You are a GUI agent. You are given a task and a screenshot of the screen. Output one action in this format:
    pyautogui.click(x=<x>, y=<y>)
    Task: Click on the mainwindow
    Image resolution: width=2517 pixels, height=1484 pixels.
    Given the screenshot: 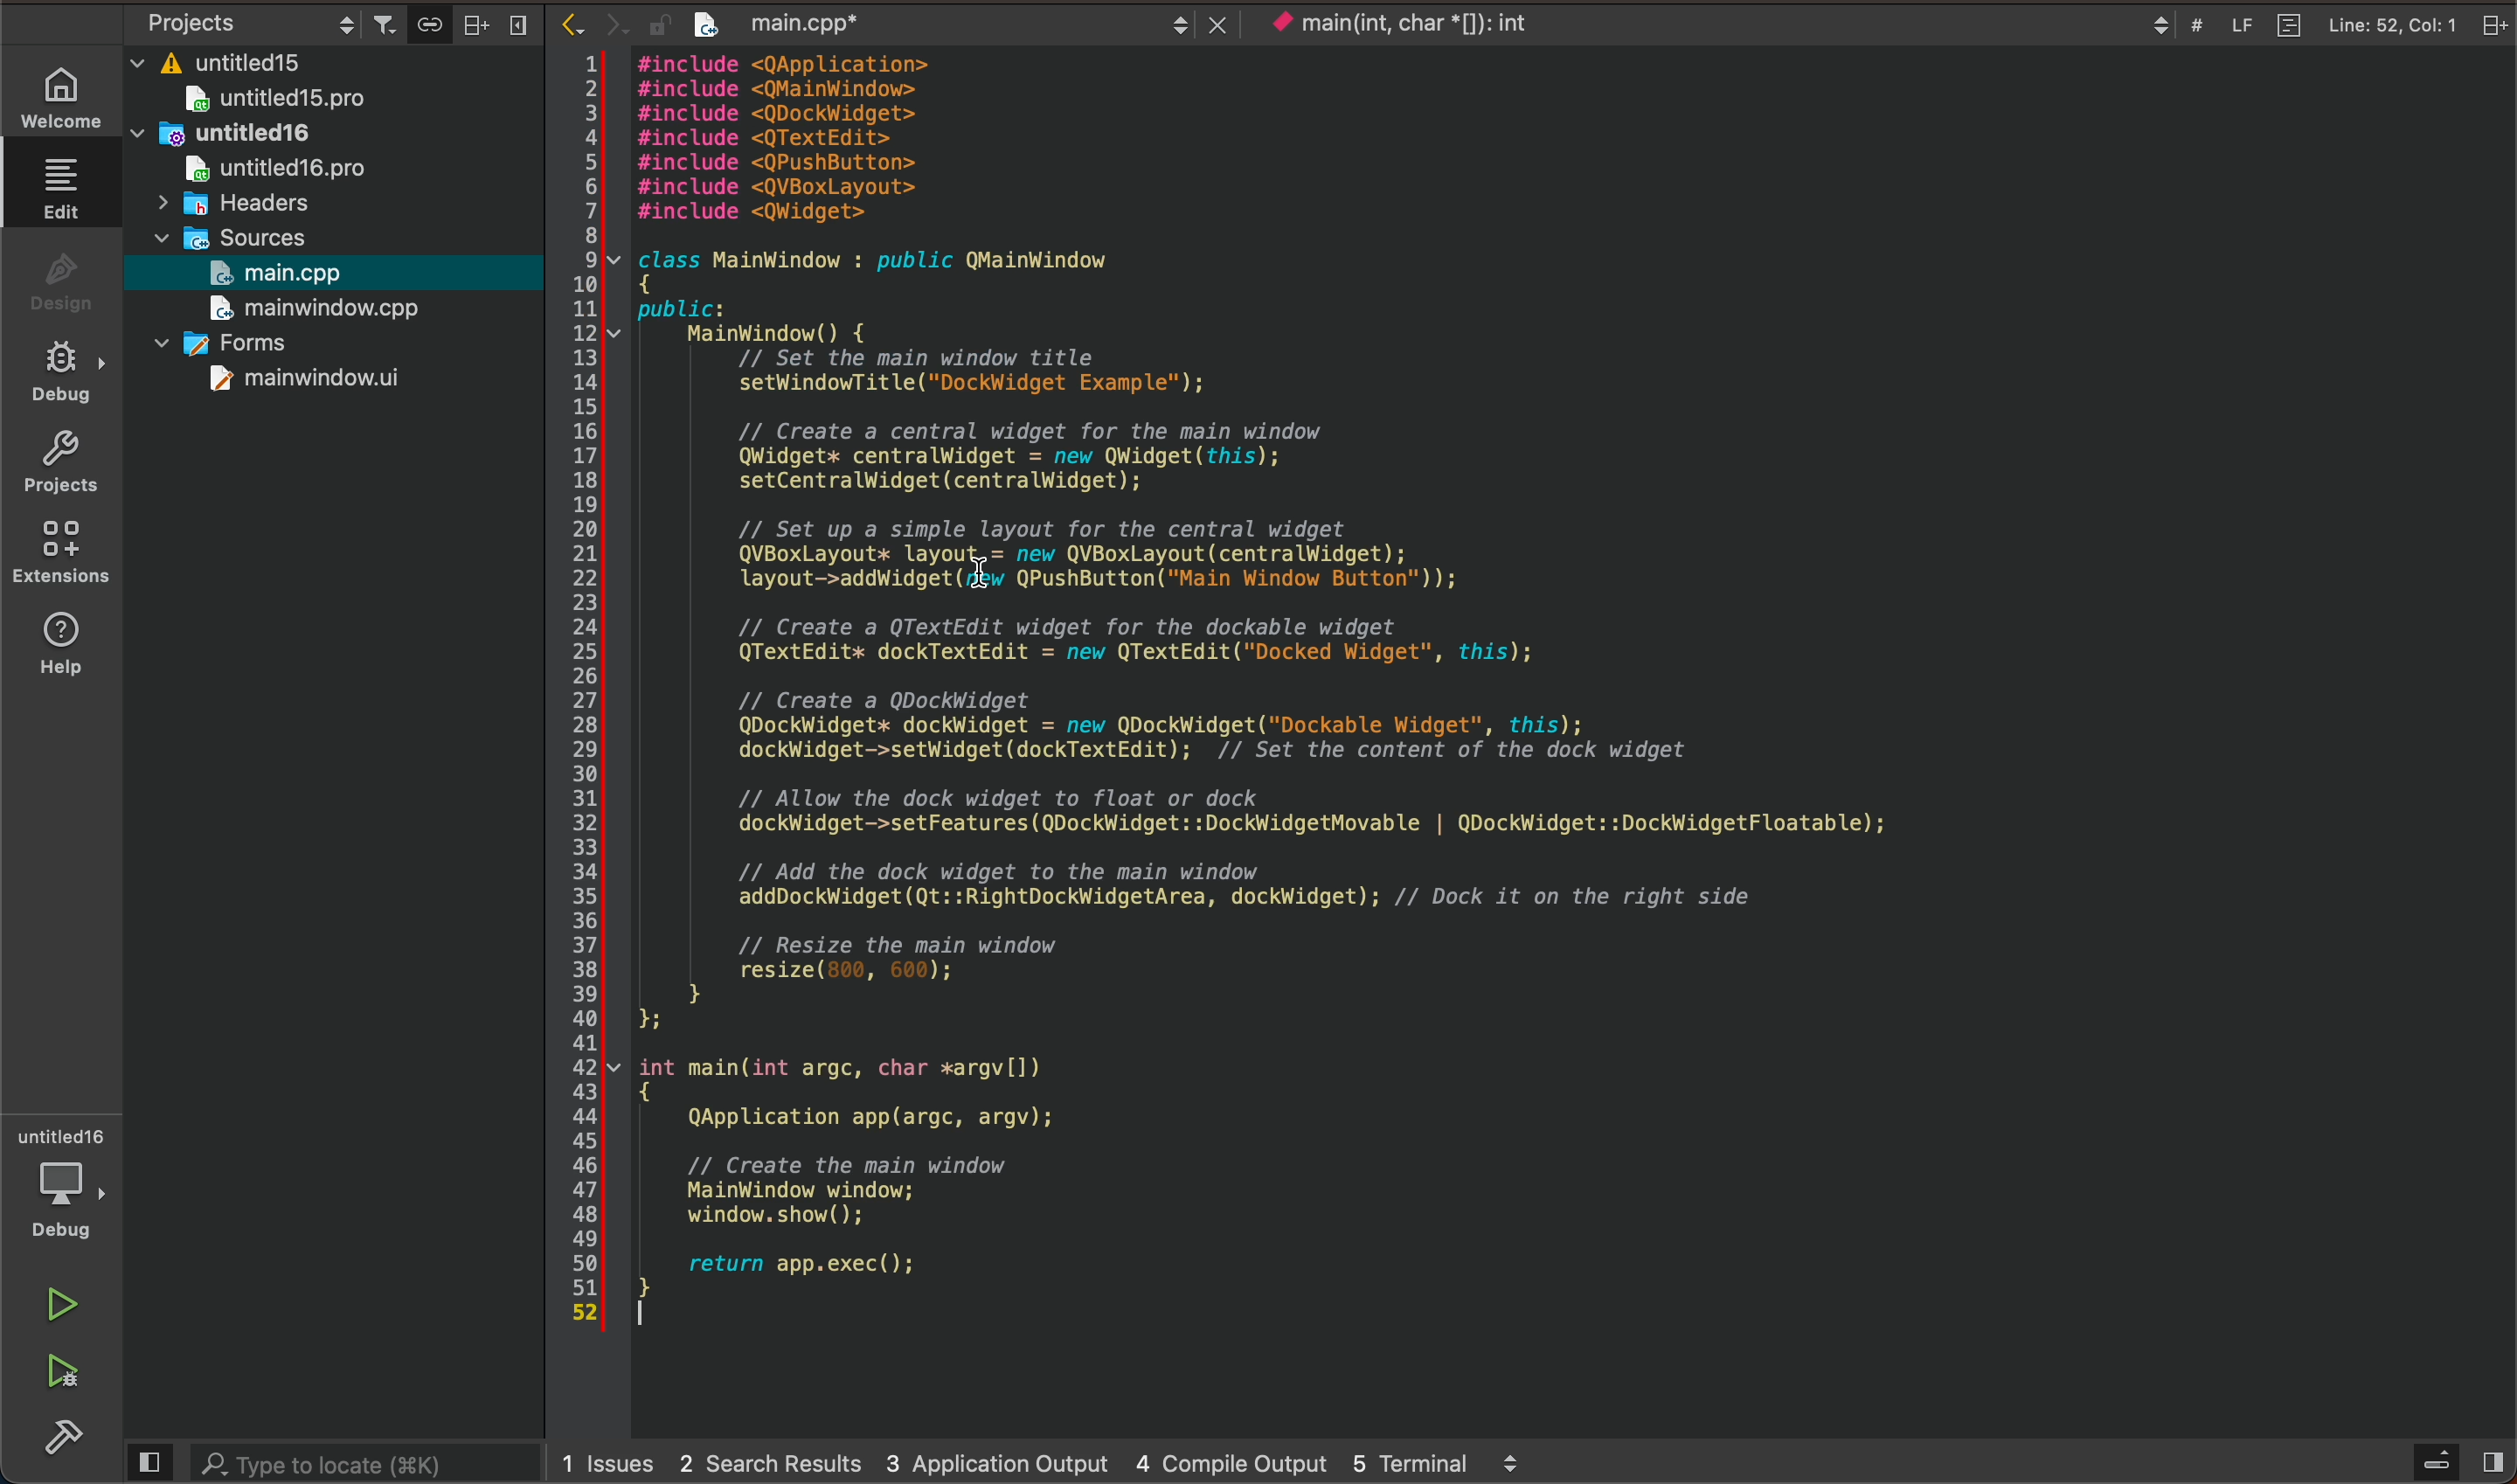 What is the action you would take?
    pyautogui.click(x=303, y=381)
    